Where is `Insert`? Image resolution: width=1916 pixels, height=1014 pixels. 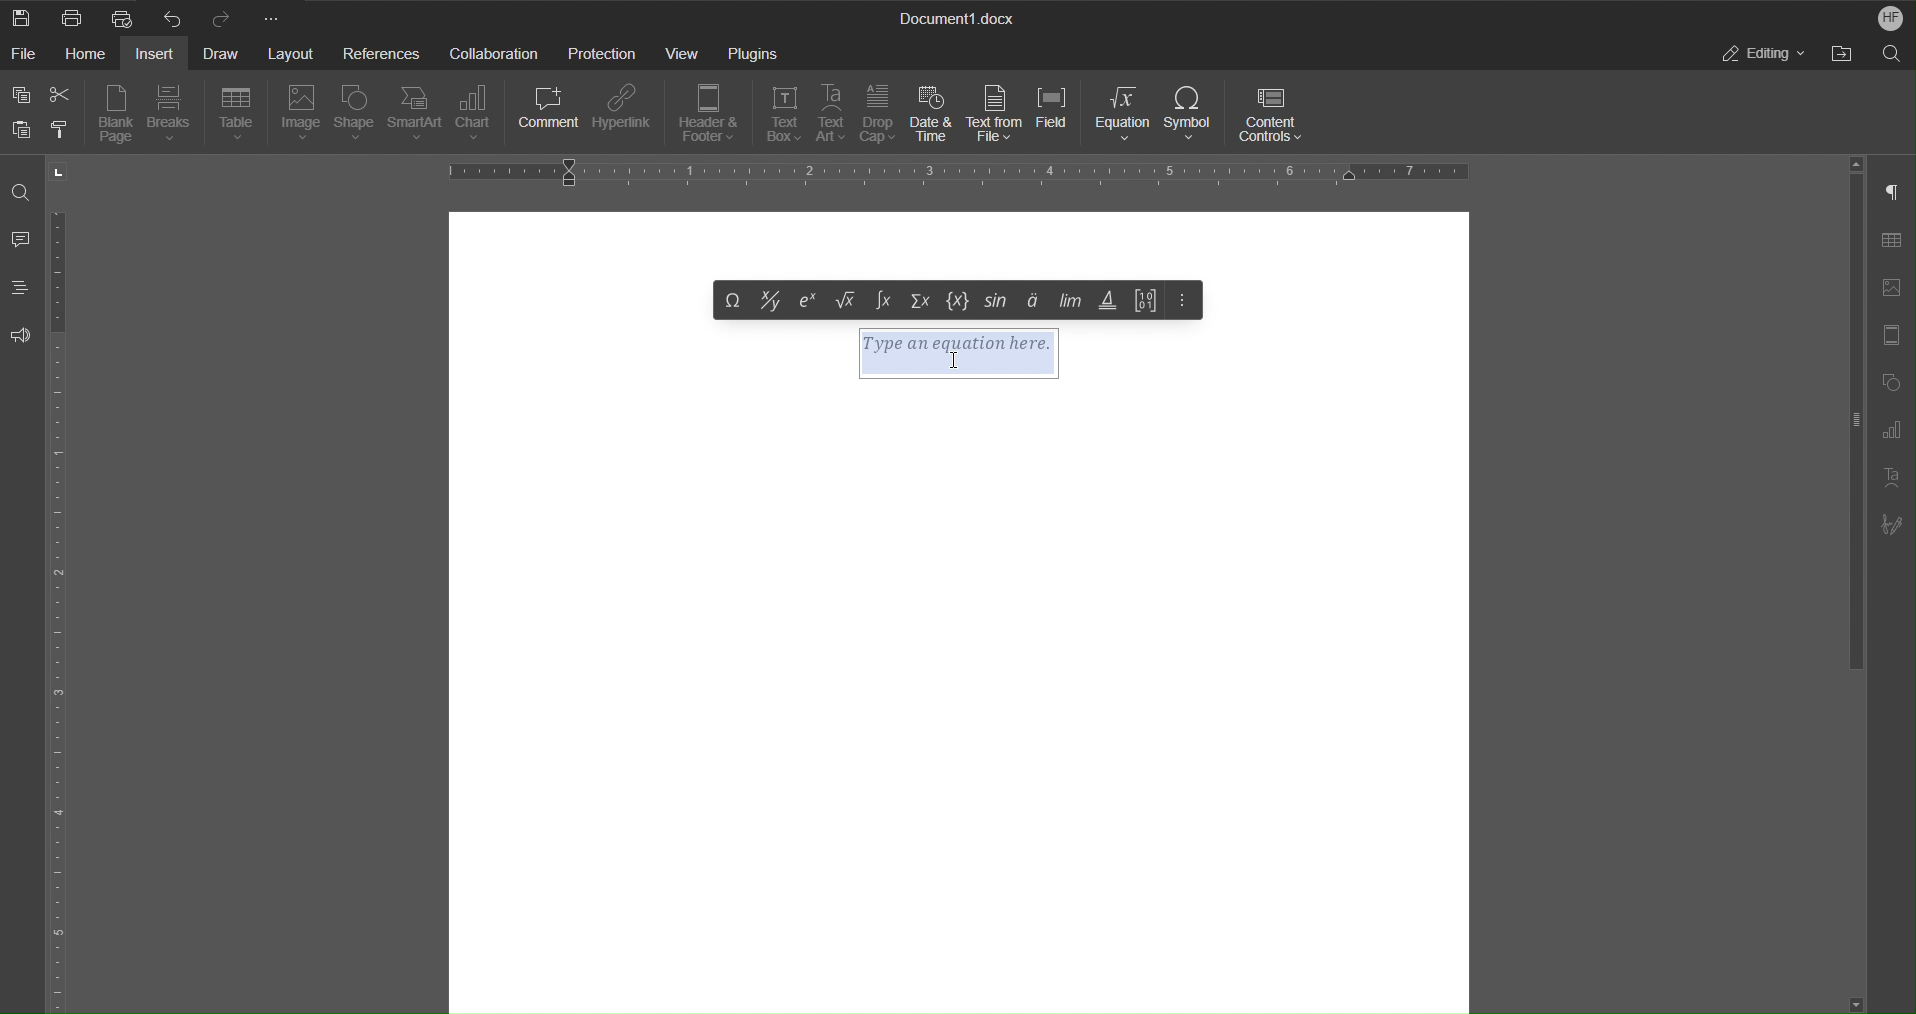
Insert is located at coordinates (153, 56).